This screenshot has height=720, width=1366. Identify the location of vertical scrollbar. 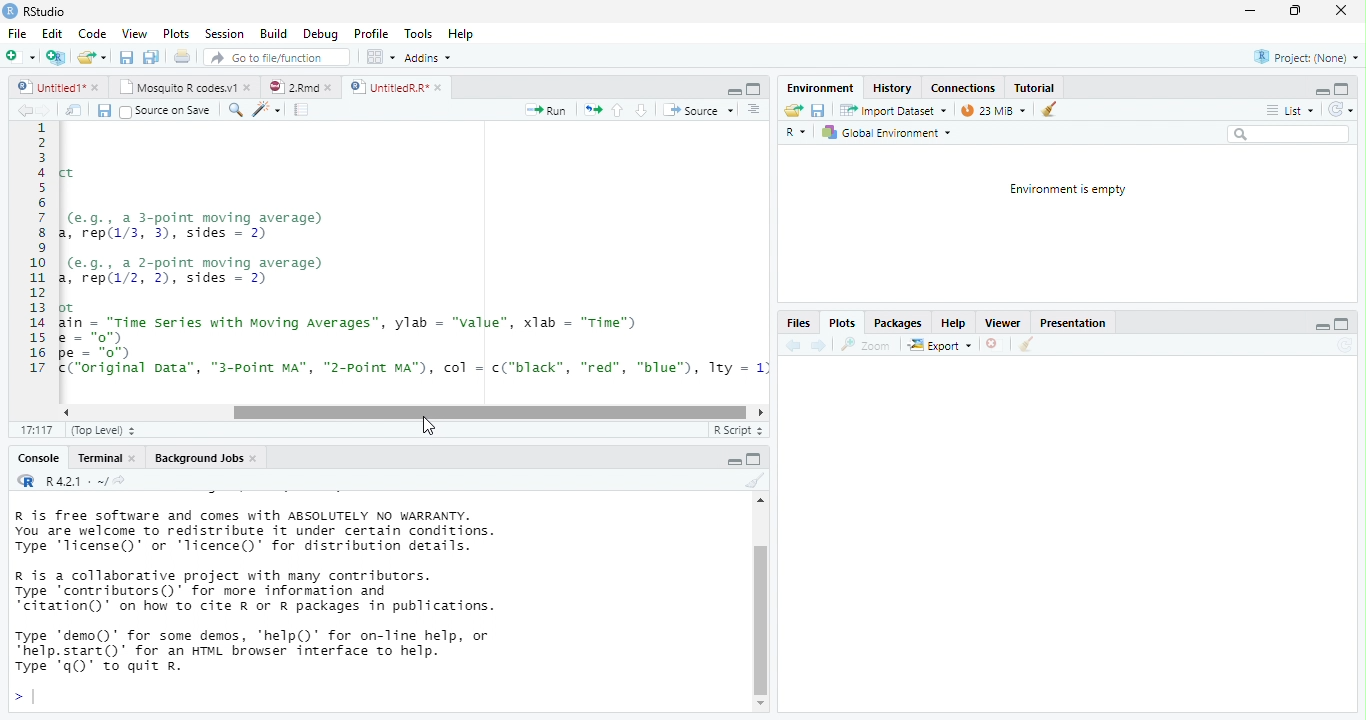
(761, 619).